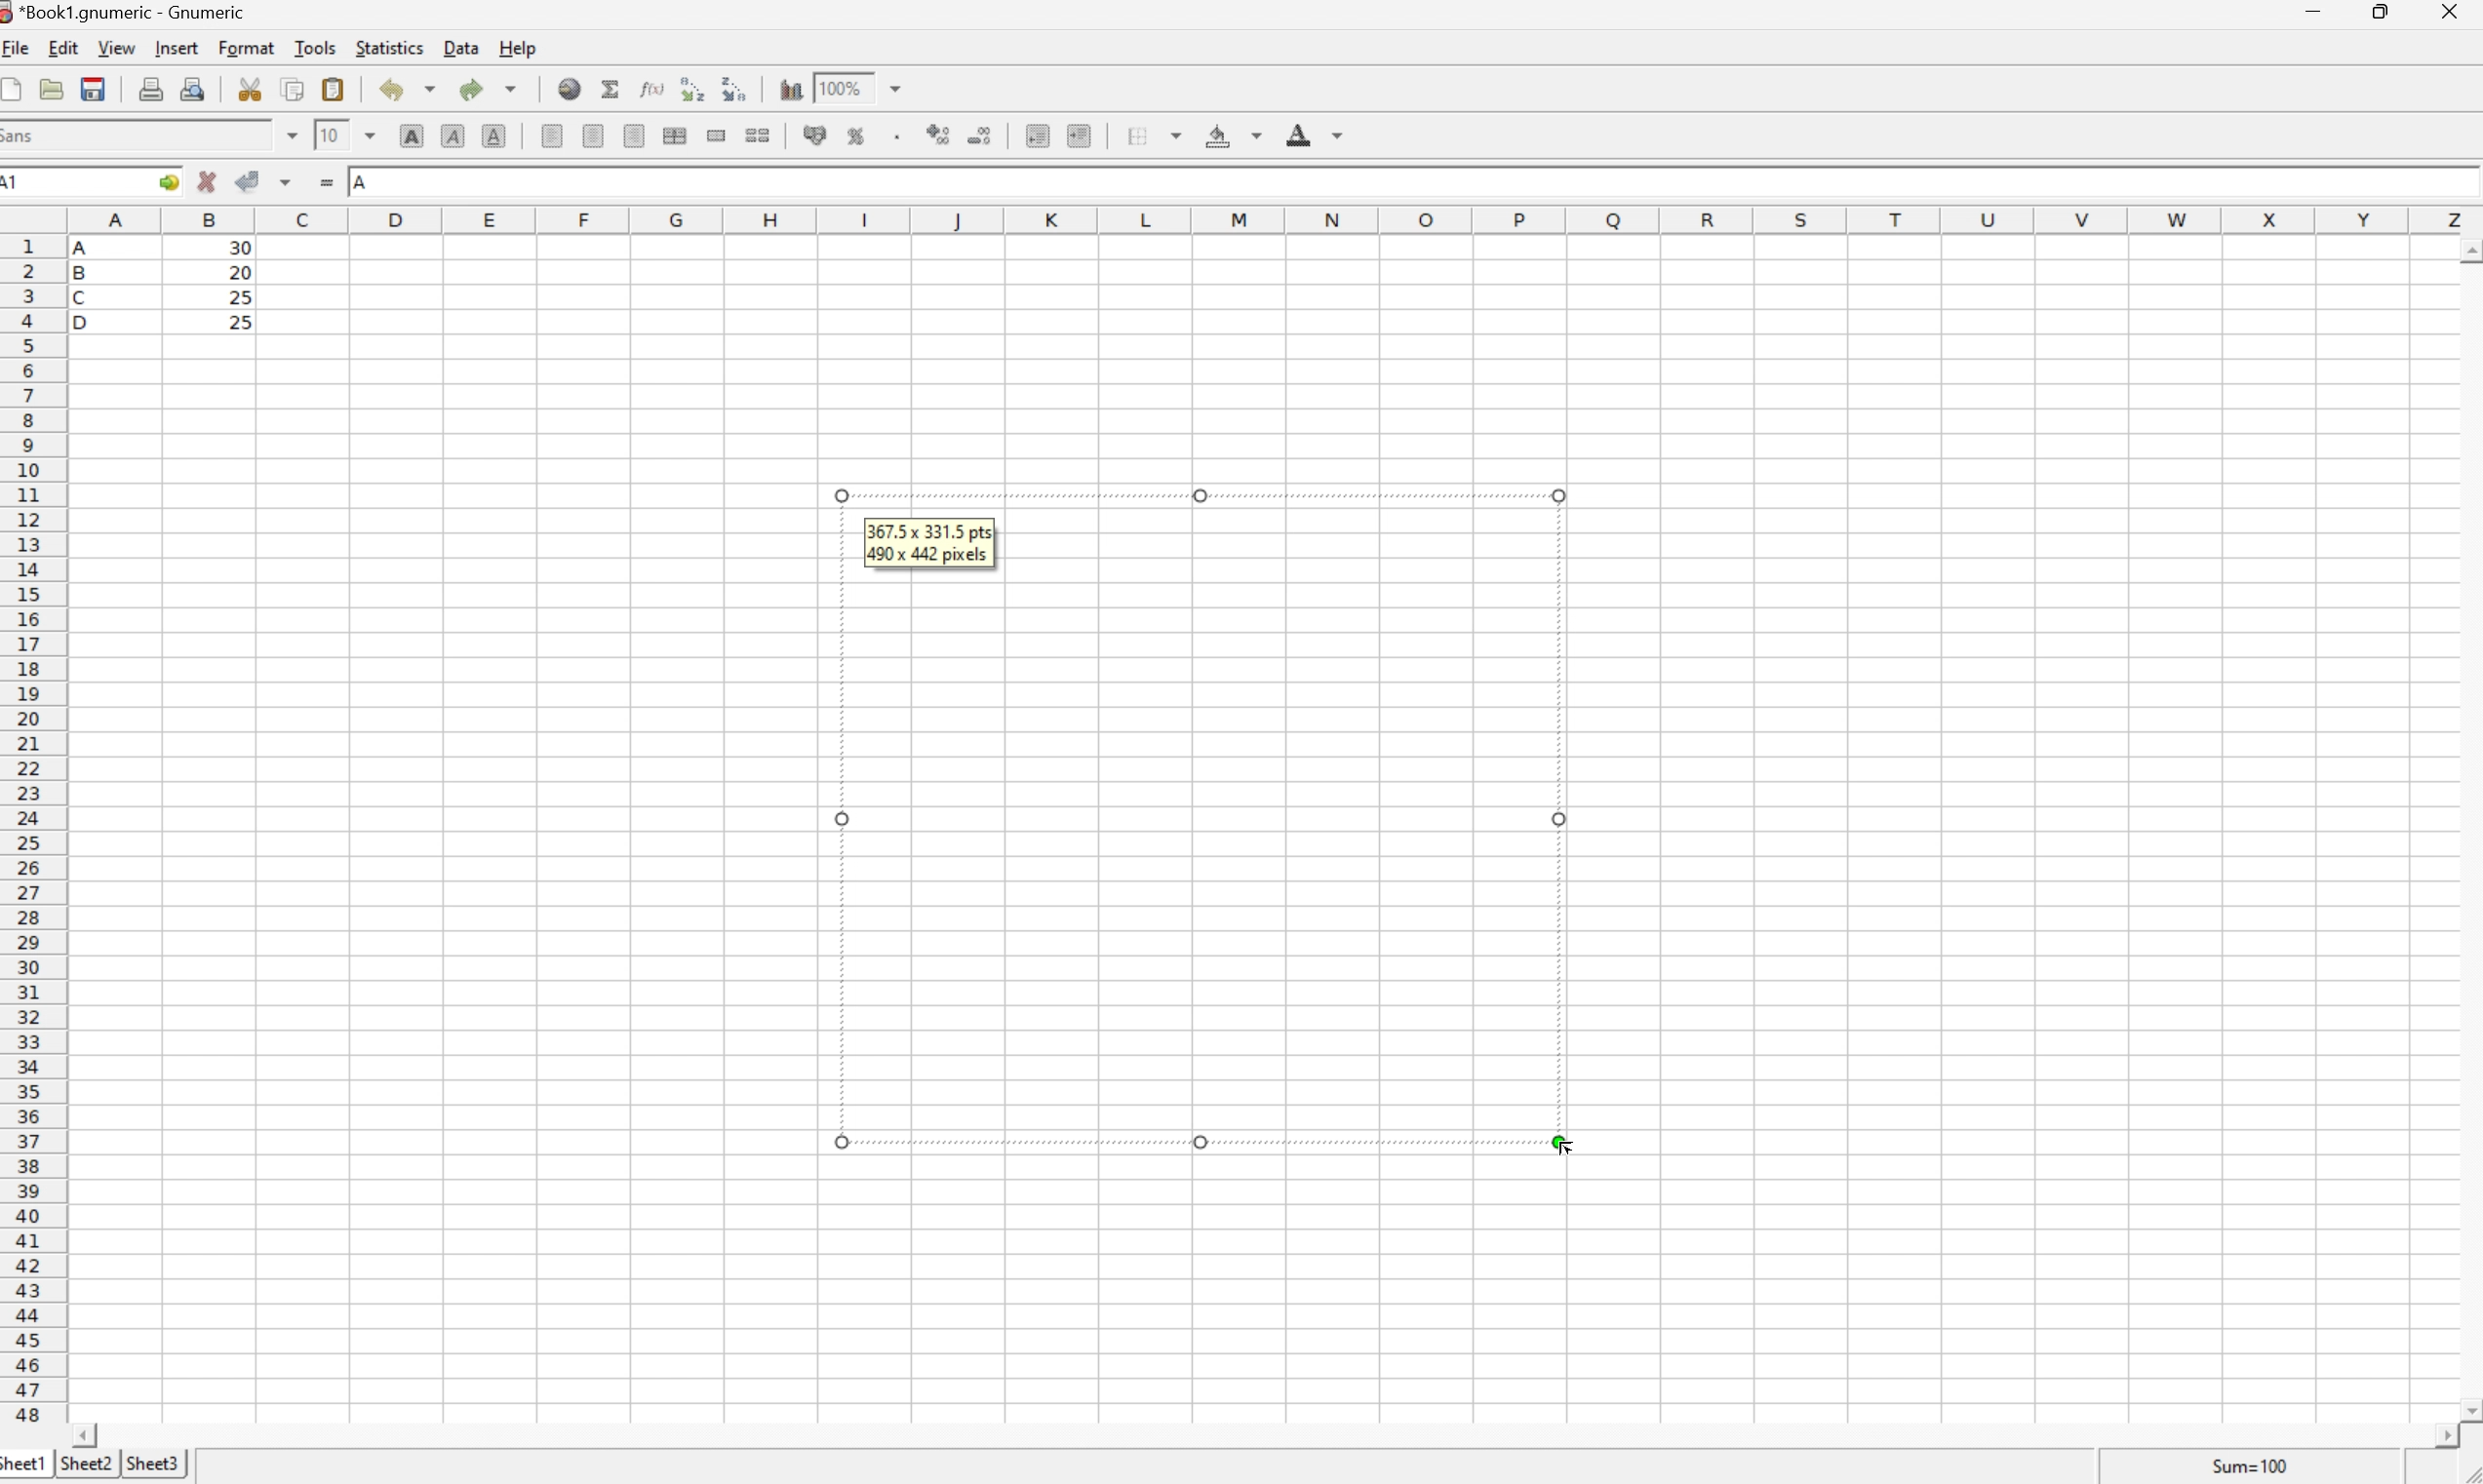 The image size is (2483, 1484). Describe the element at coordinates (453, 134) in the screenshot. I see `Italic` at that location.